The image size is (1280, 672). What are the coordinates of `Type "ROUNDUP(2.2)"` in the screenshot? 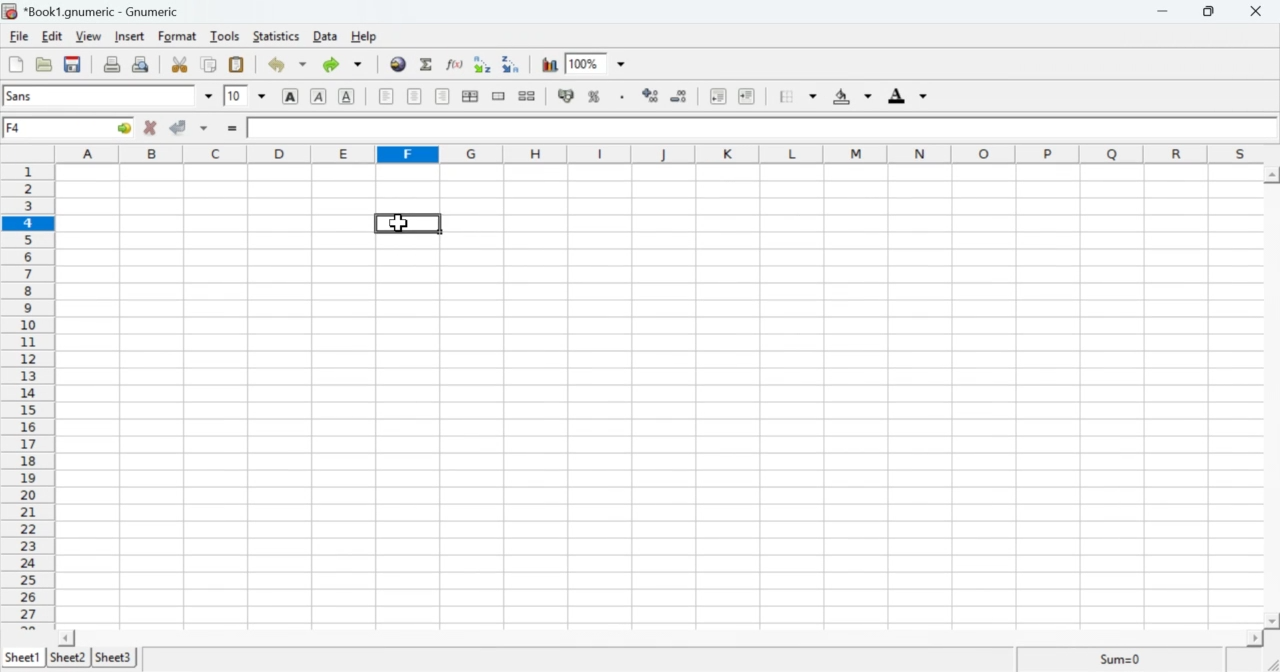 It's located at (408, 223).